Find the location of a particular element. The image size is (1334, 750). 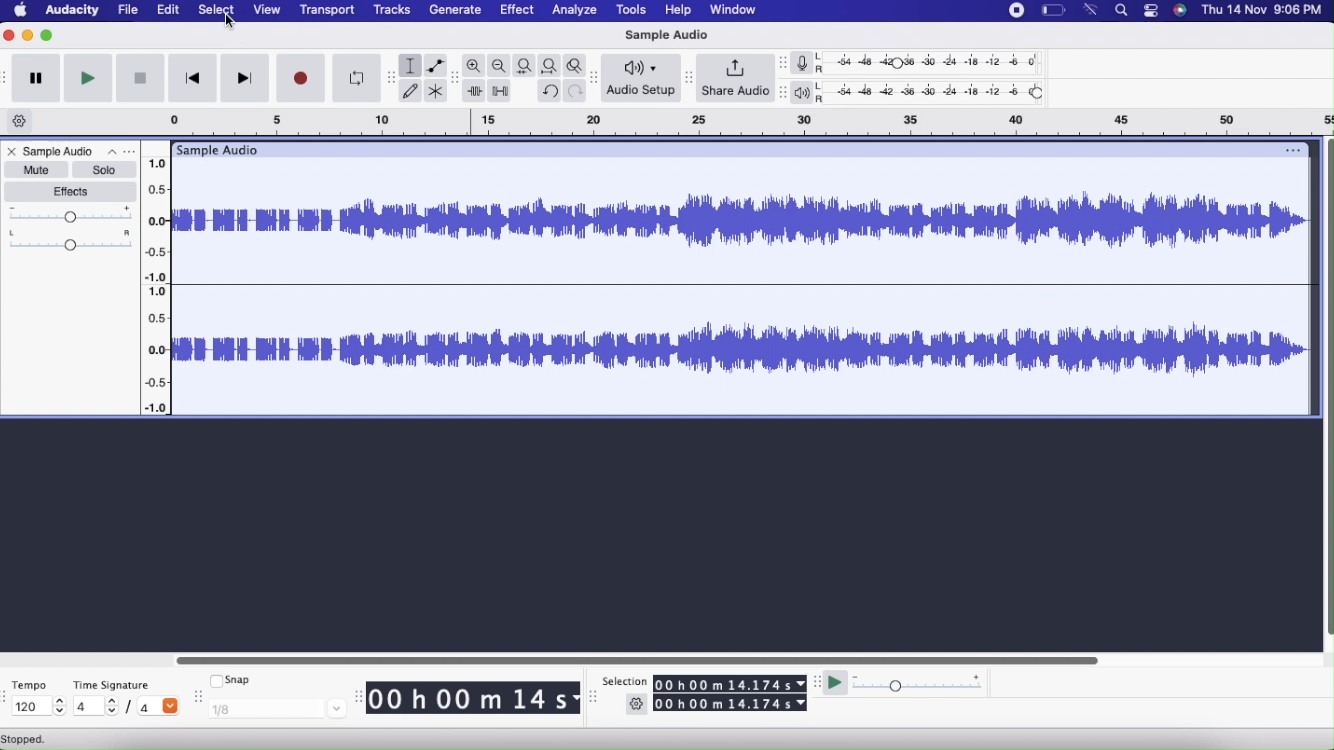

4 is located at coordinates (97, 707).